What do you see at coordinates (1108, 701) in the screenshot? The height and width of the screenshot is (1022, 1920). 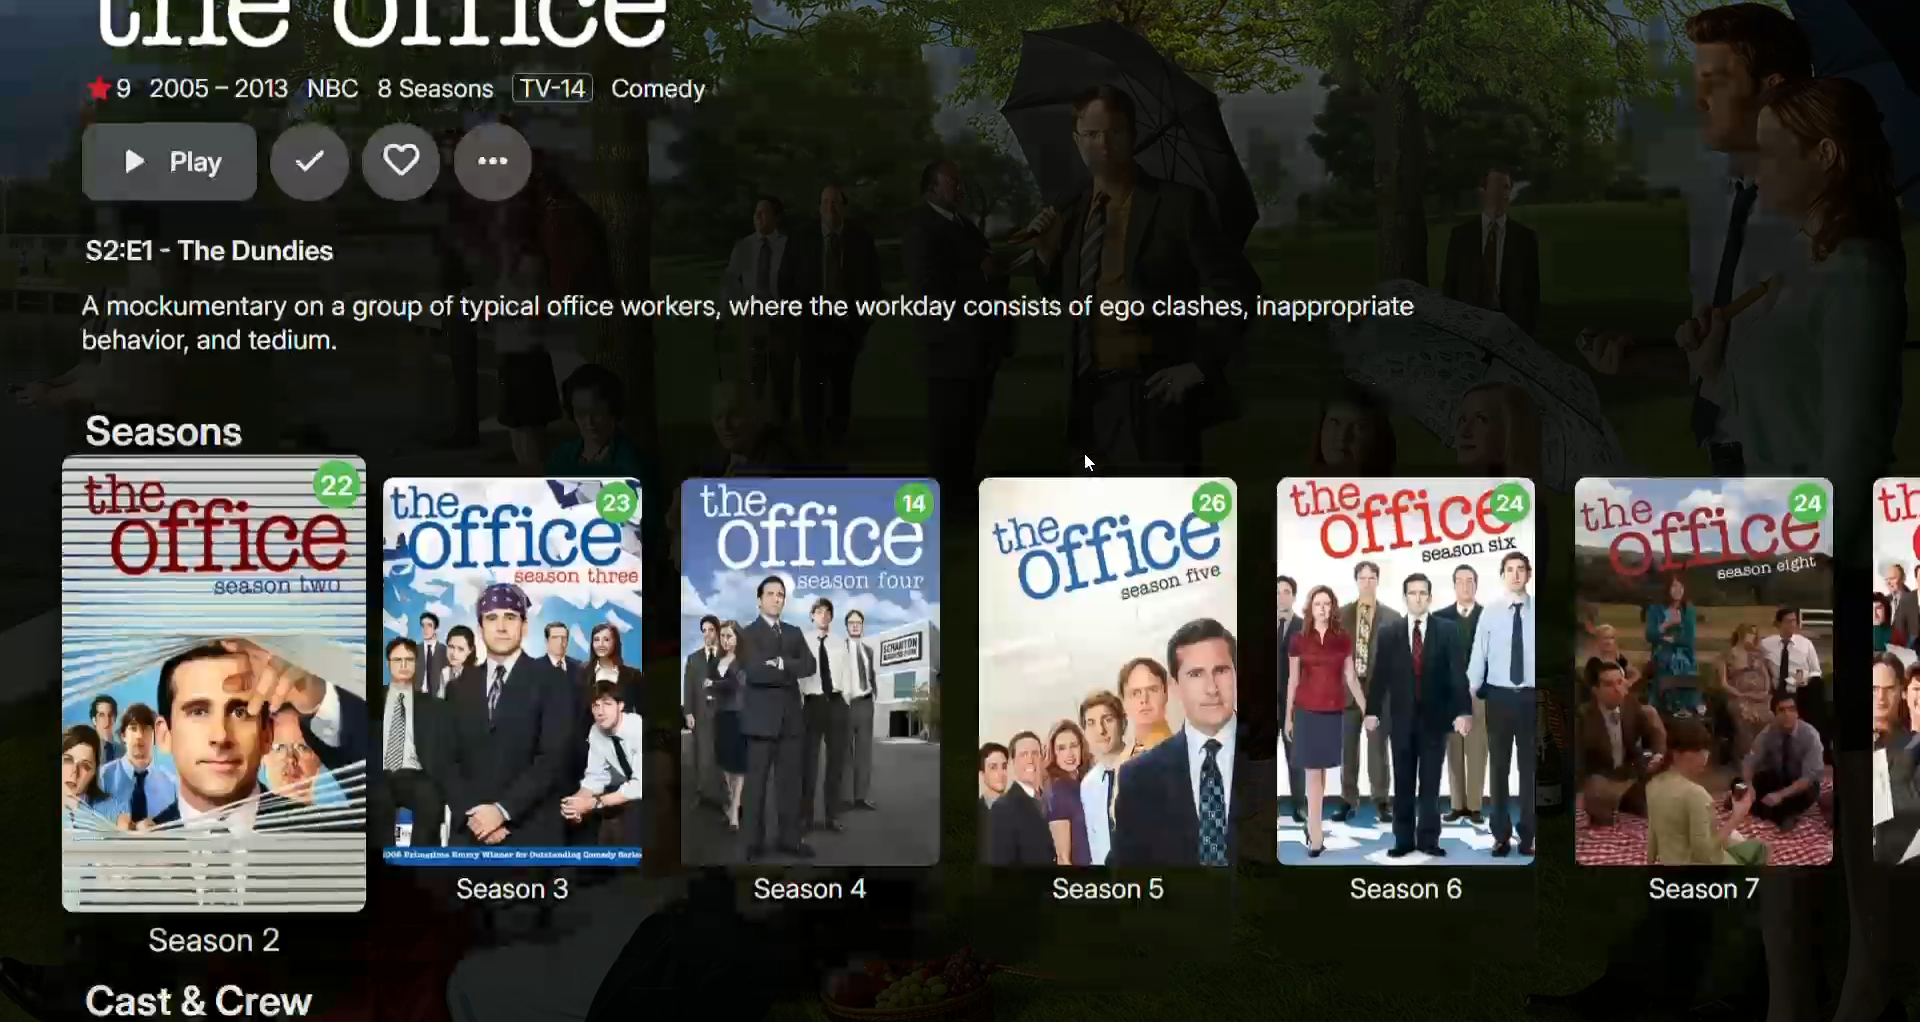 I see `Season 5` at bounding box center [1108, 701].